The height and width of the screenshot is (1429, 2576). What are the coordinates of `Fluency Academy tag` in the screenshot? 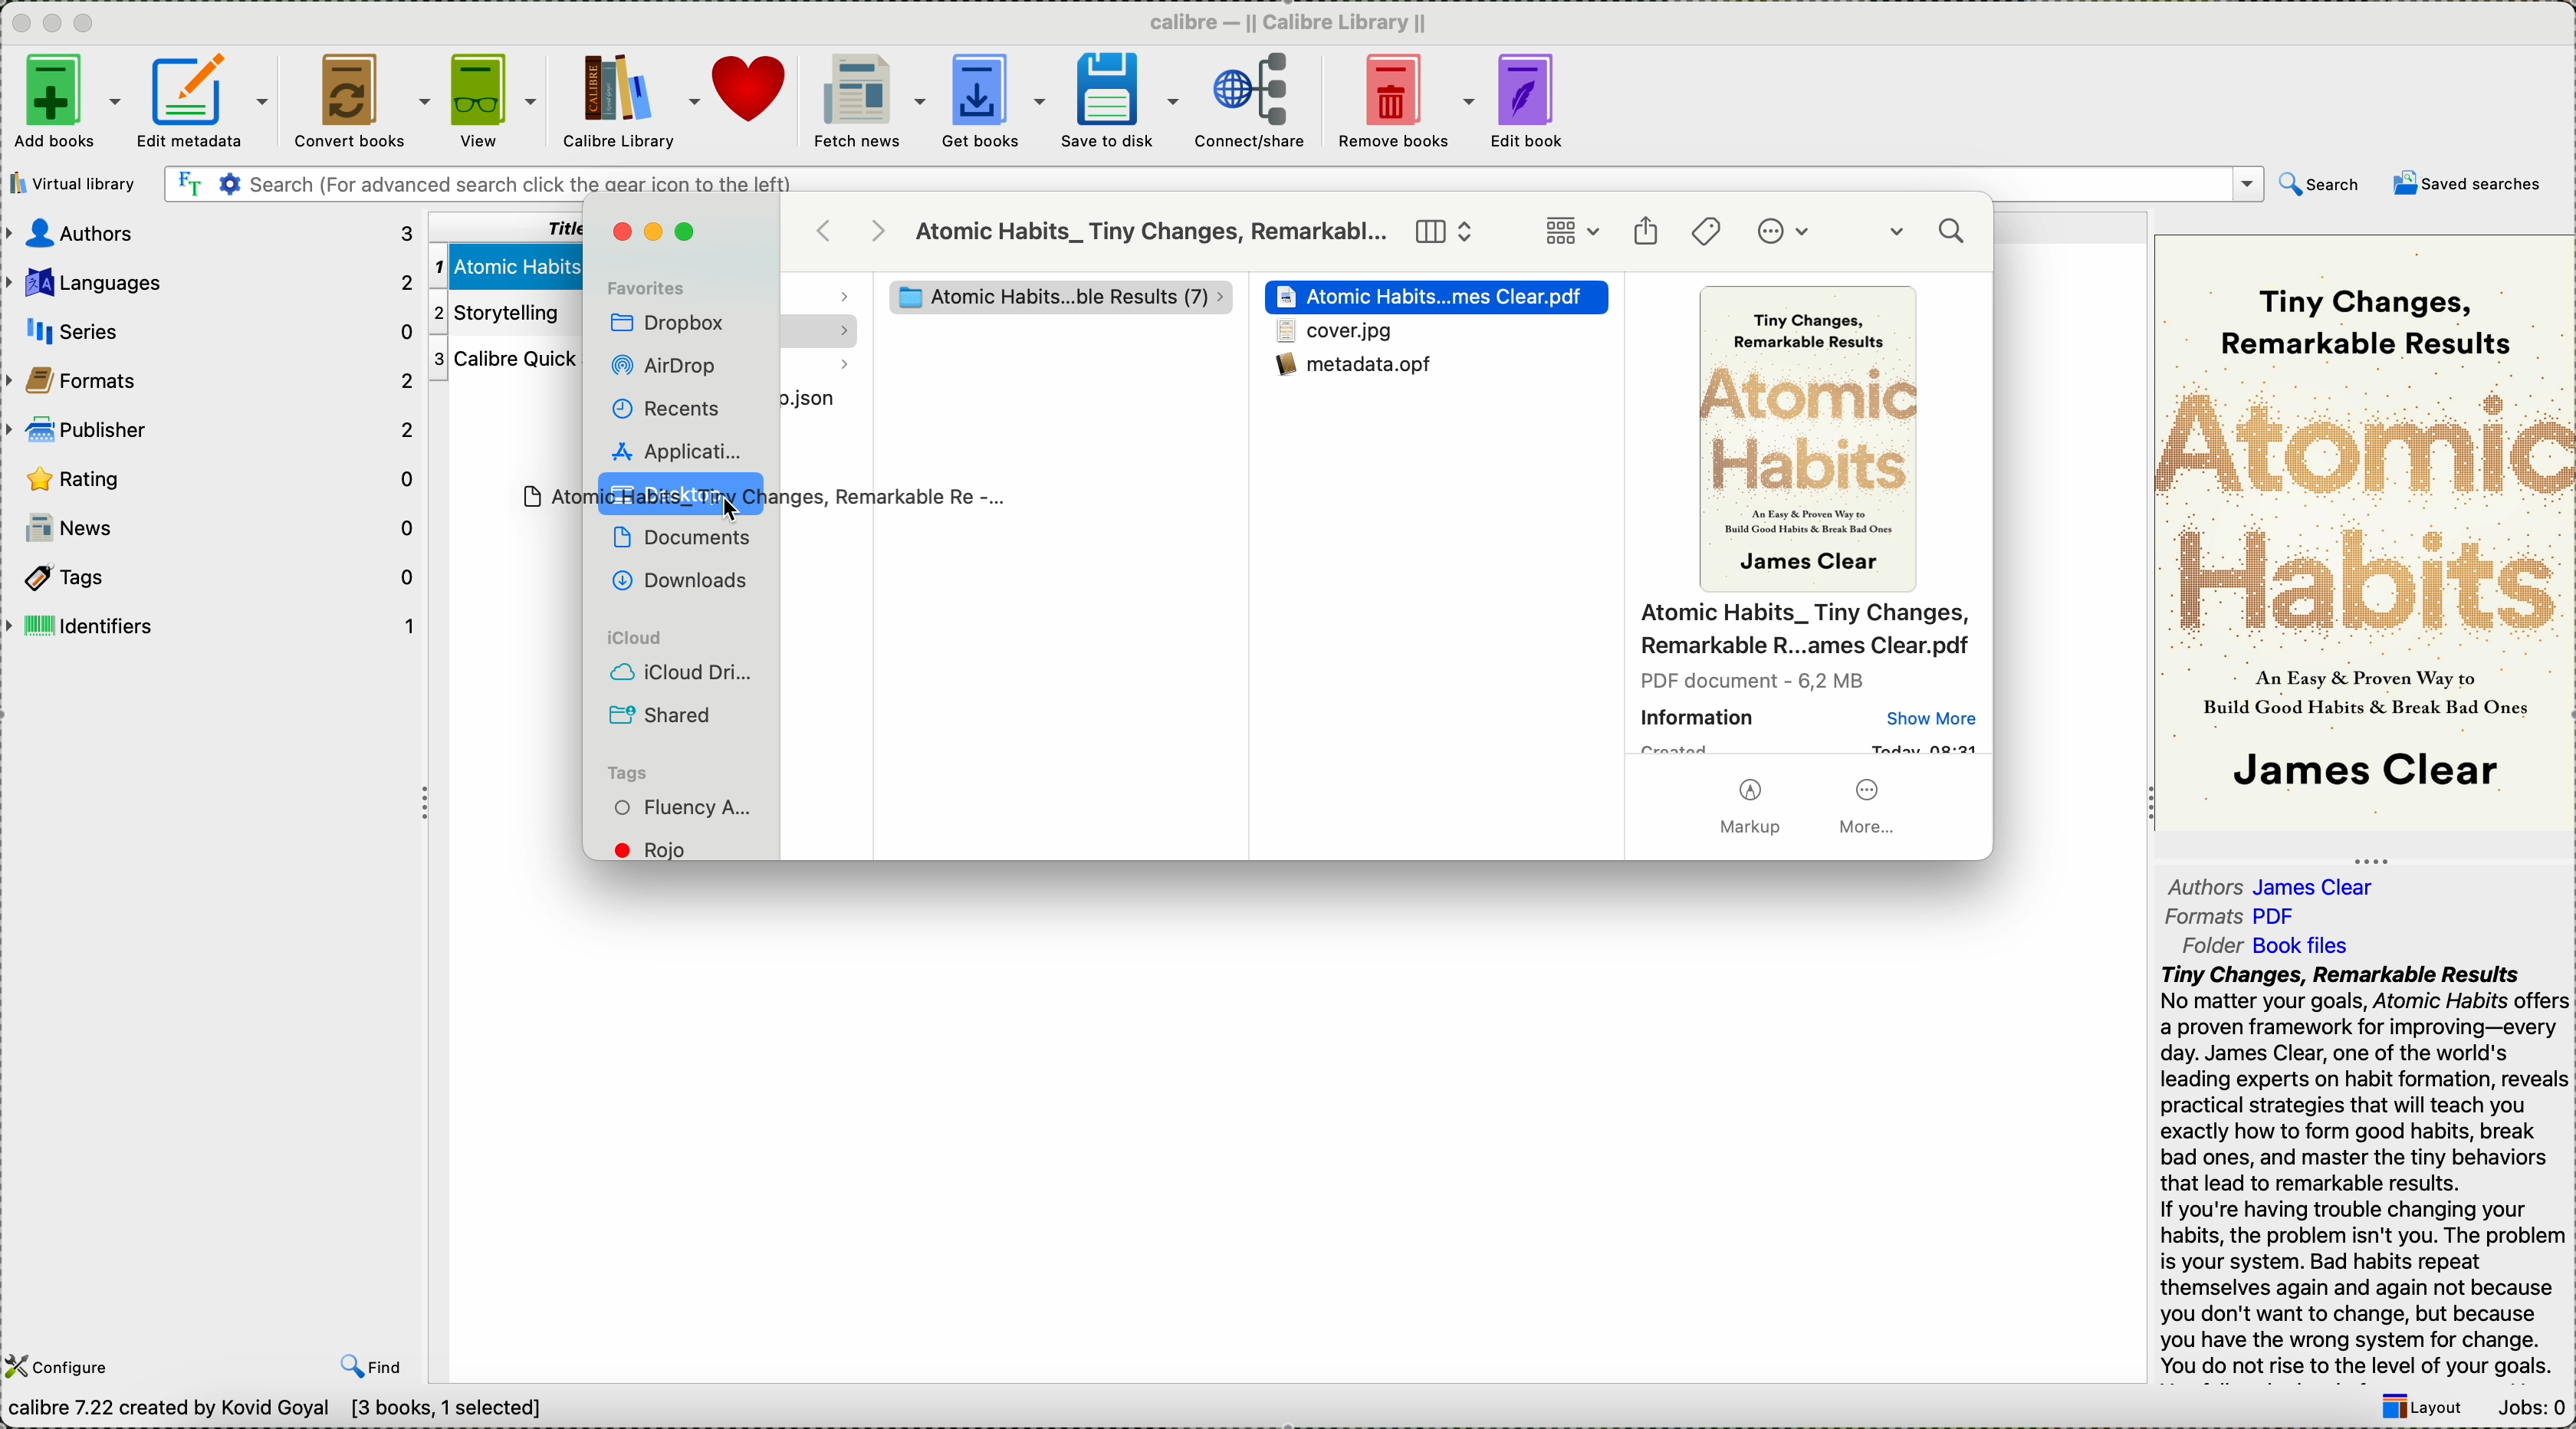 It's located at (685, 810).